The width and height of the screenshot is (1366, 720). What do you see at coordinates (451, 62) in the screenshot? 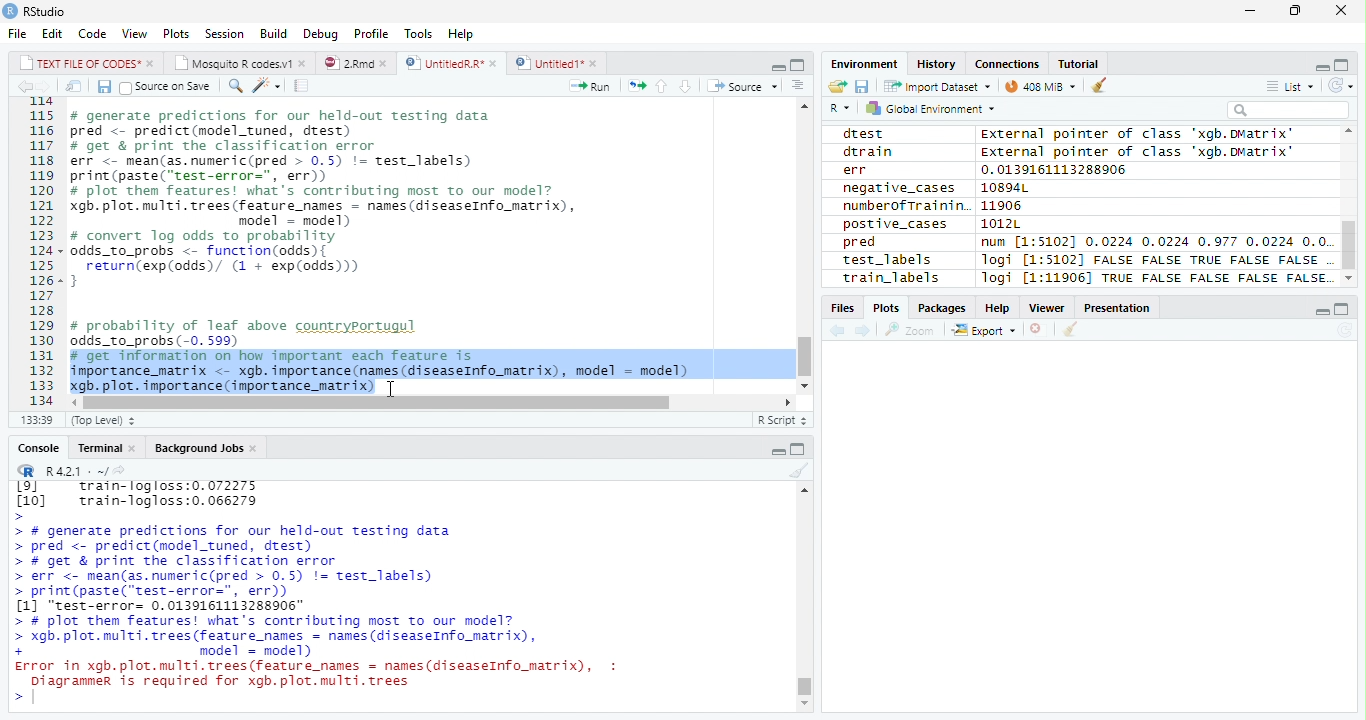
I see `UntitiedR.R* ` at bounding box center [451, 62].